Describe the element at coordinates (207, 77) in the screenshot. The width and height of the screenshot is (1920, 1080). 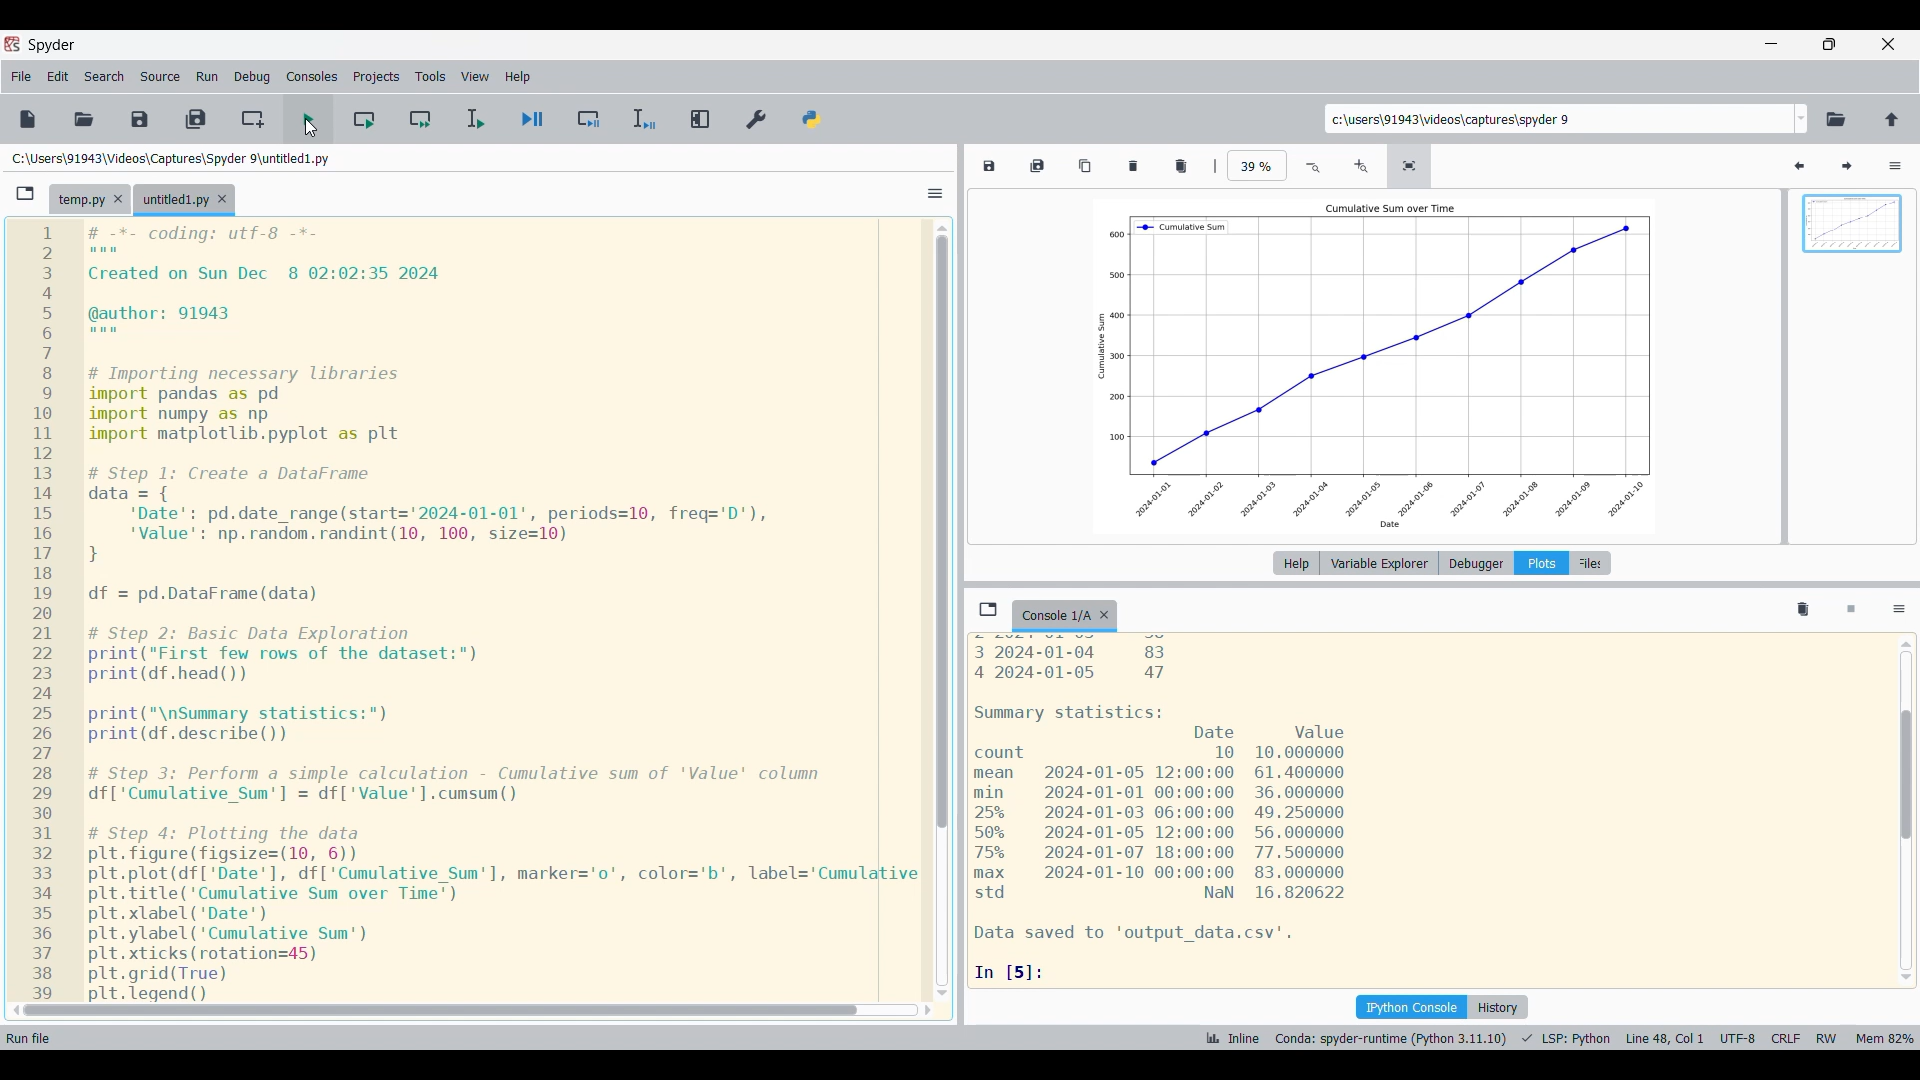
I see `Run menu` at that location.